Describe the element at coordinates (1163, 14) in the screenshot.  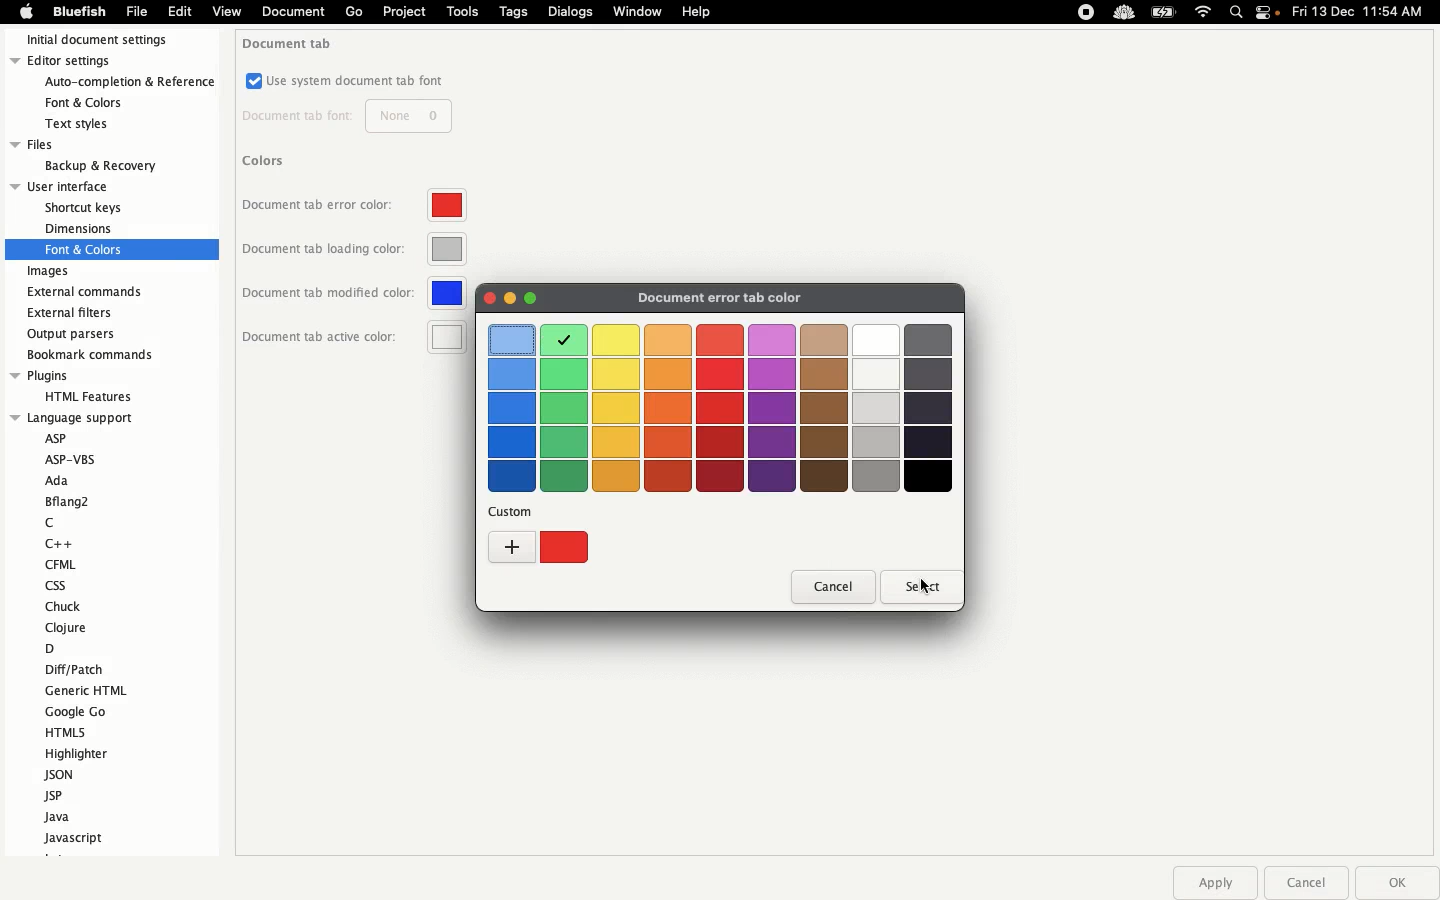
I see `Charge` at that location.